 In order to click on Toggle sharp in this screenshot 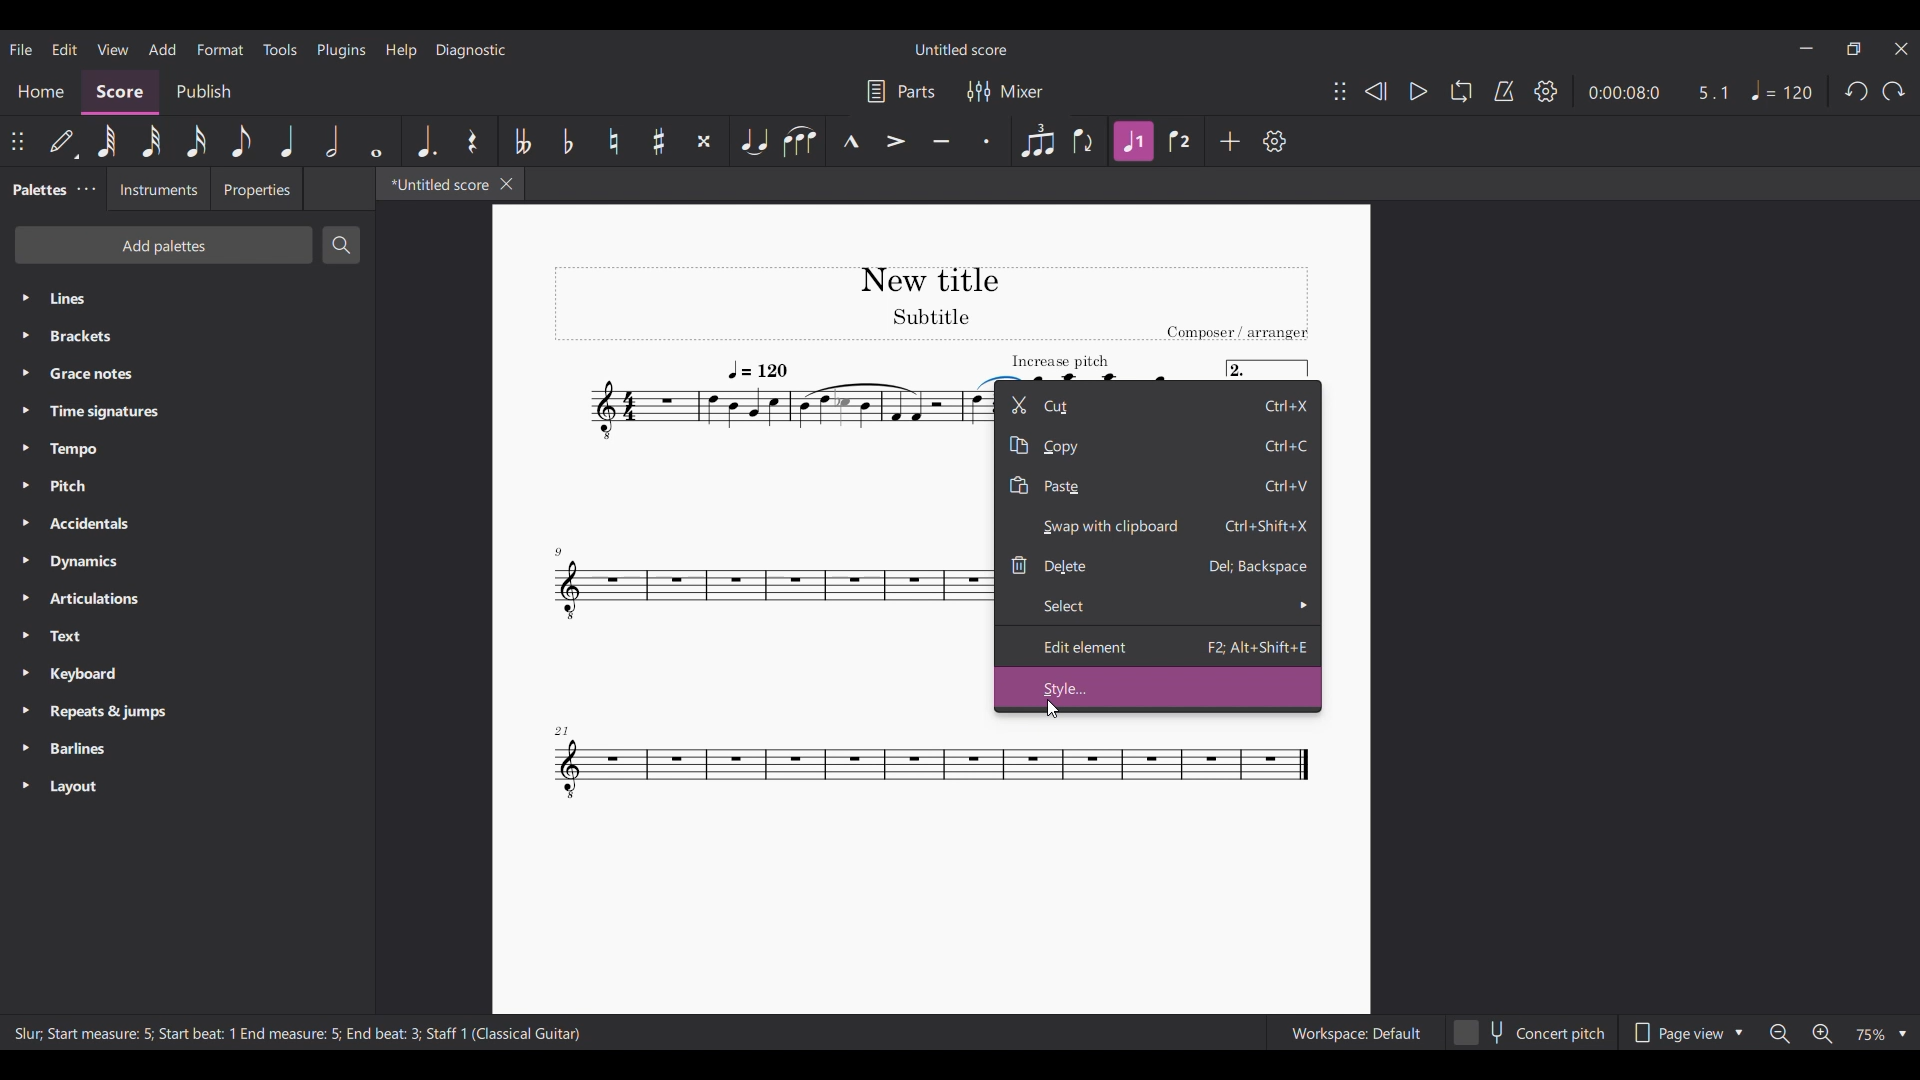, I will do `click(659, 141)`.